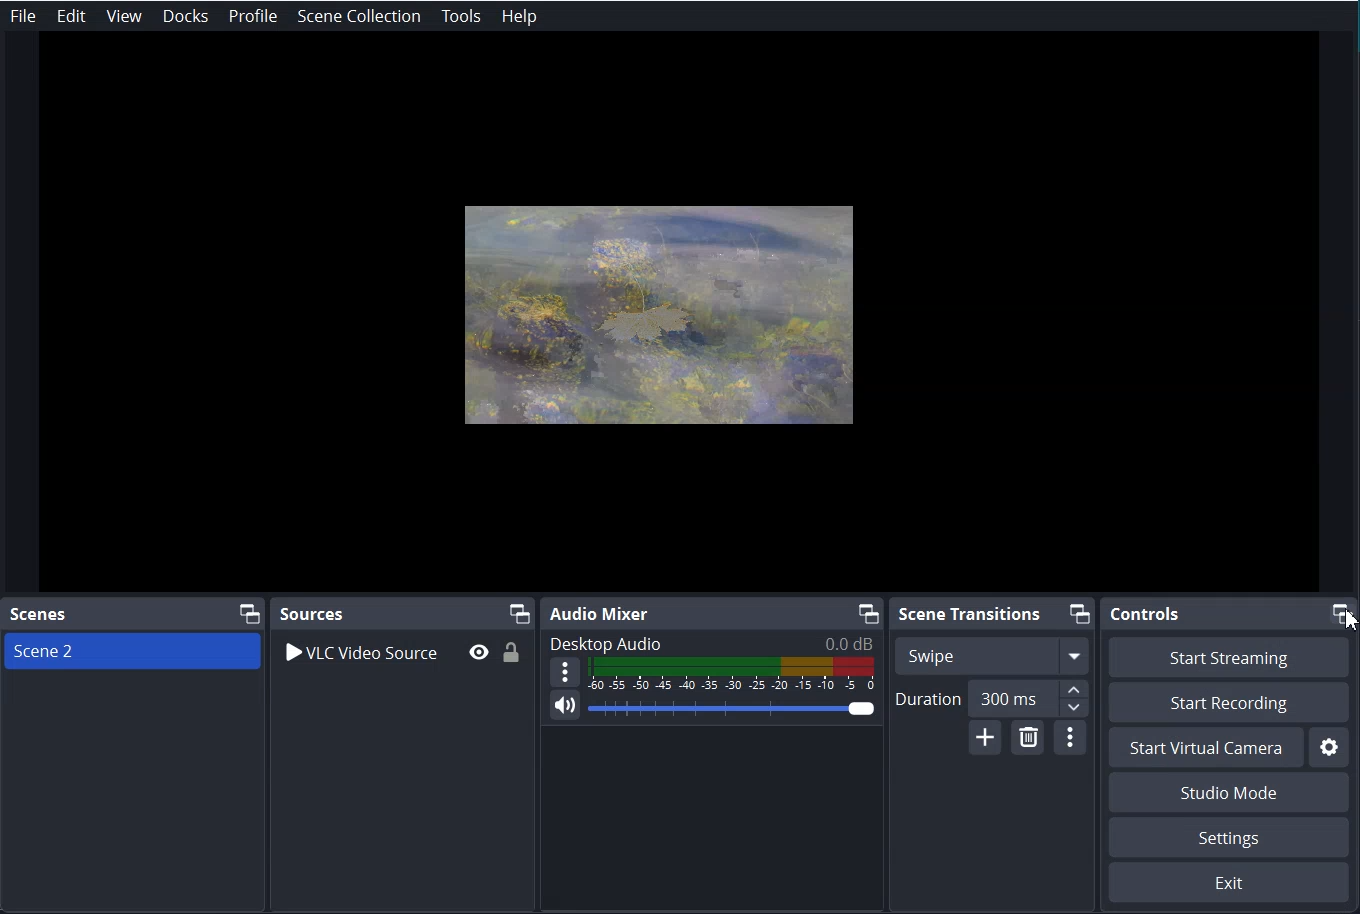  I want to click on Settings, so click(1228, 836).